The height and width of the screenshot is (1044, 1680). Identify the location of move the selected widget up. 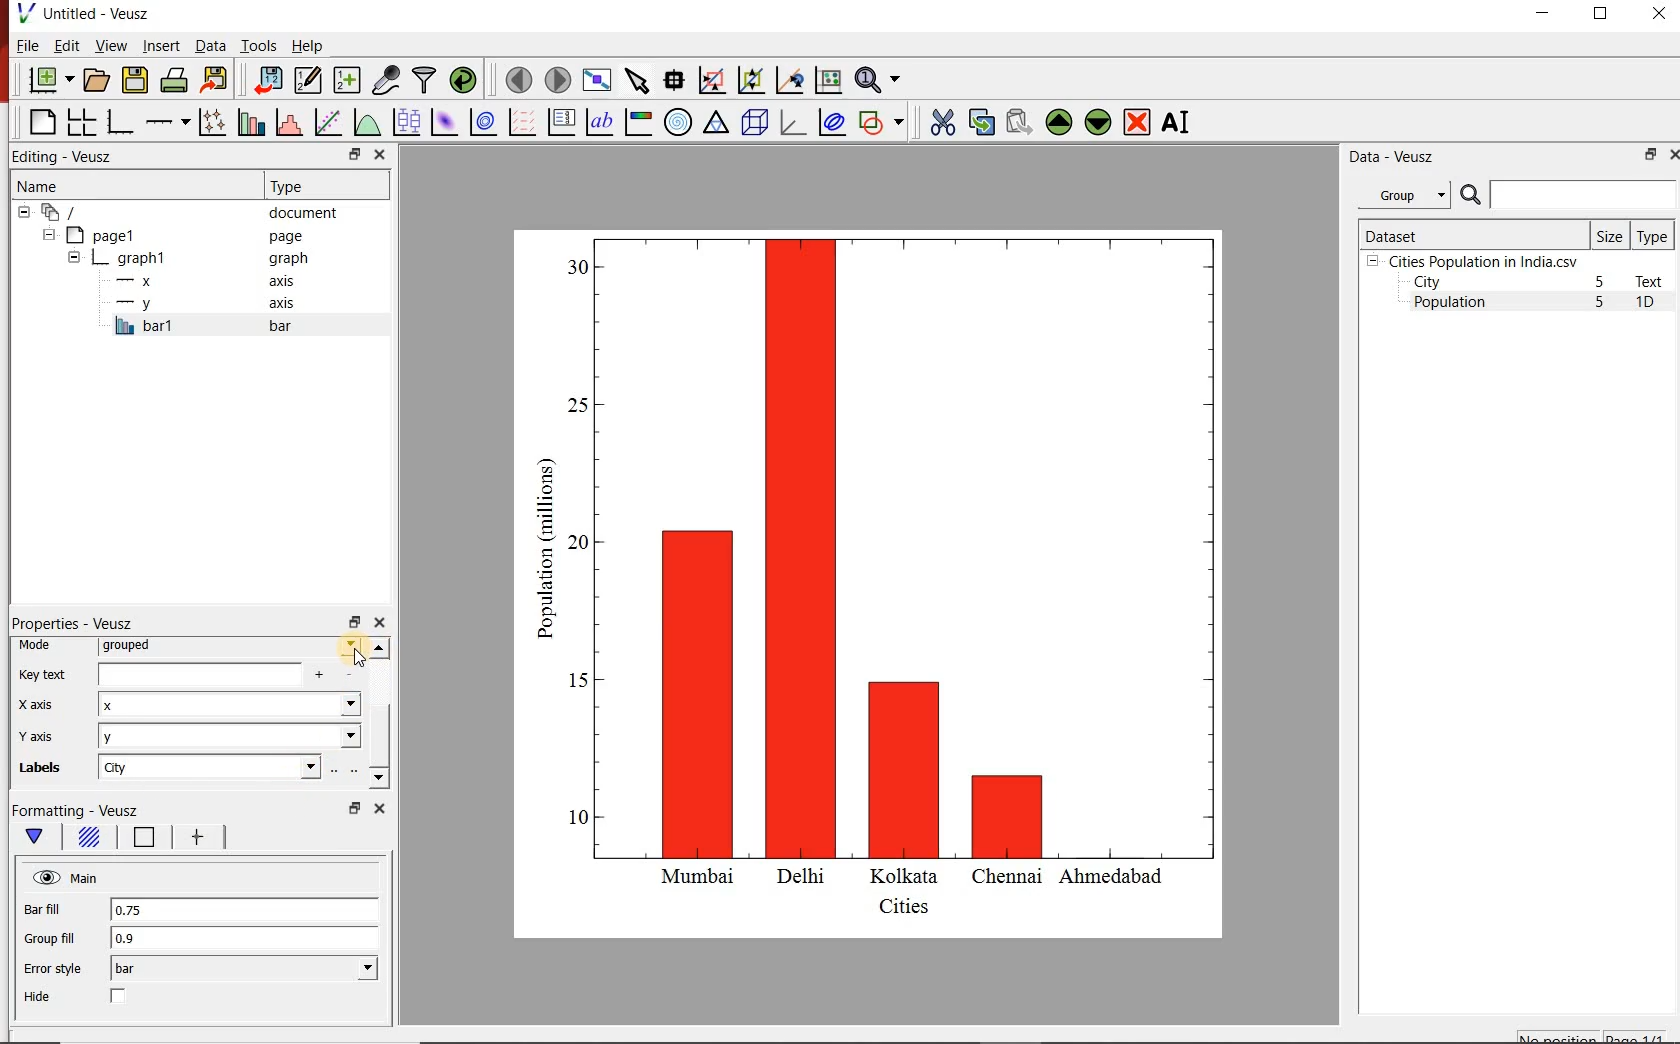
(1059, 121).